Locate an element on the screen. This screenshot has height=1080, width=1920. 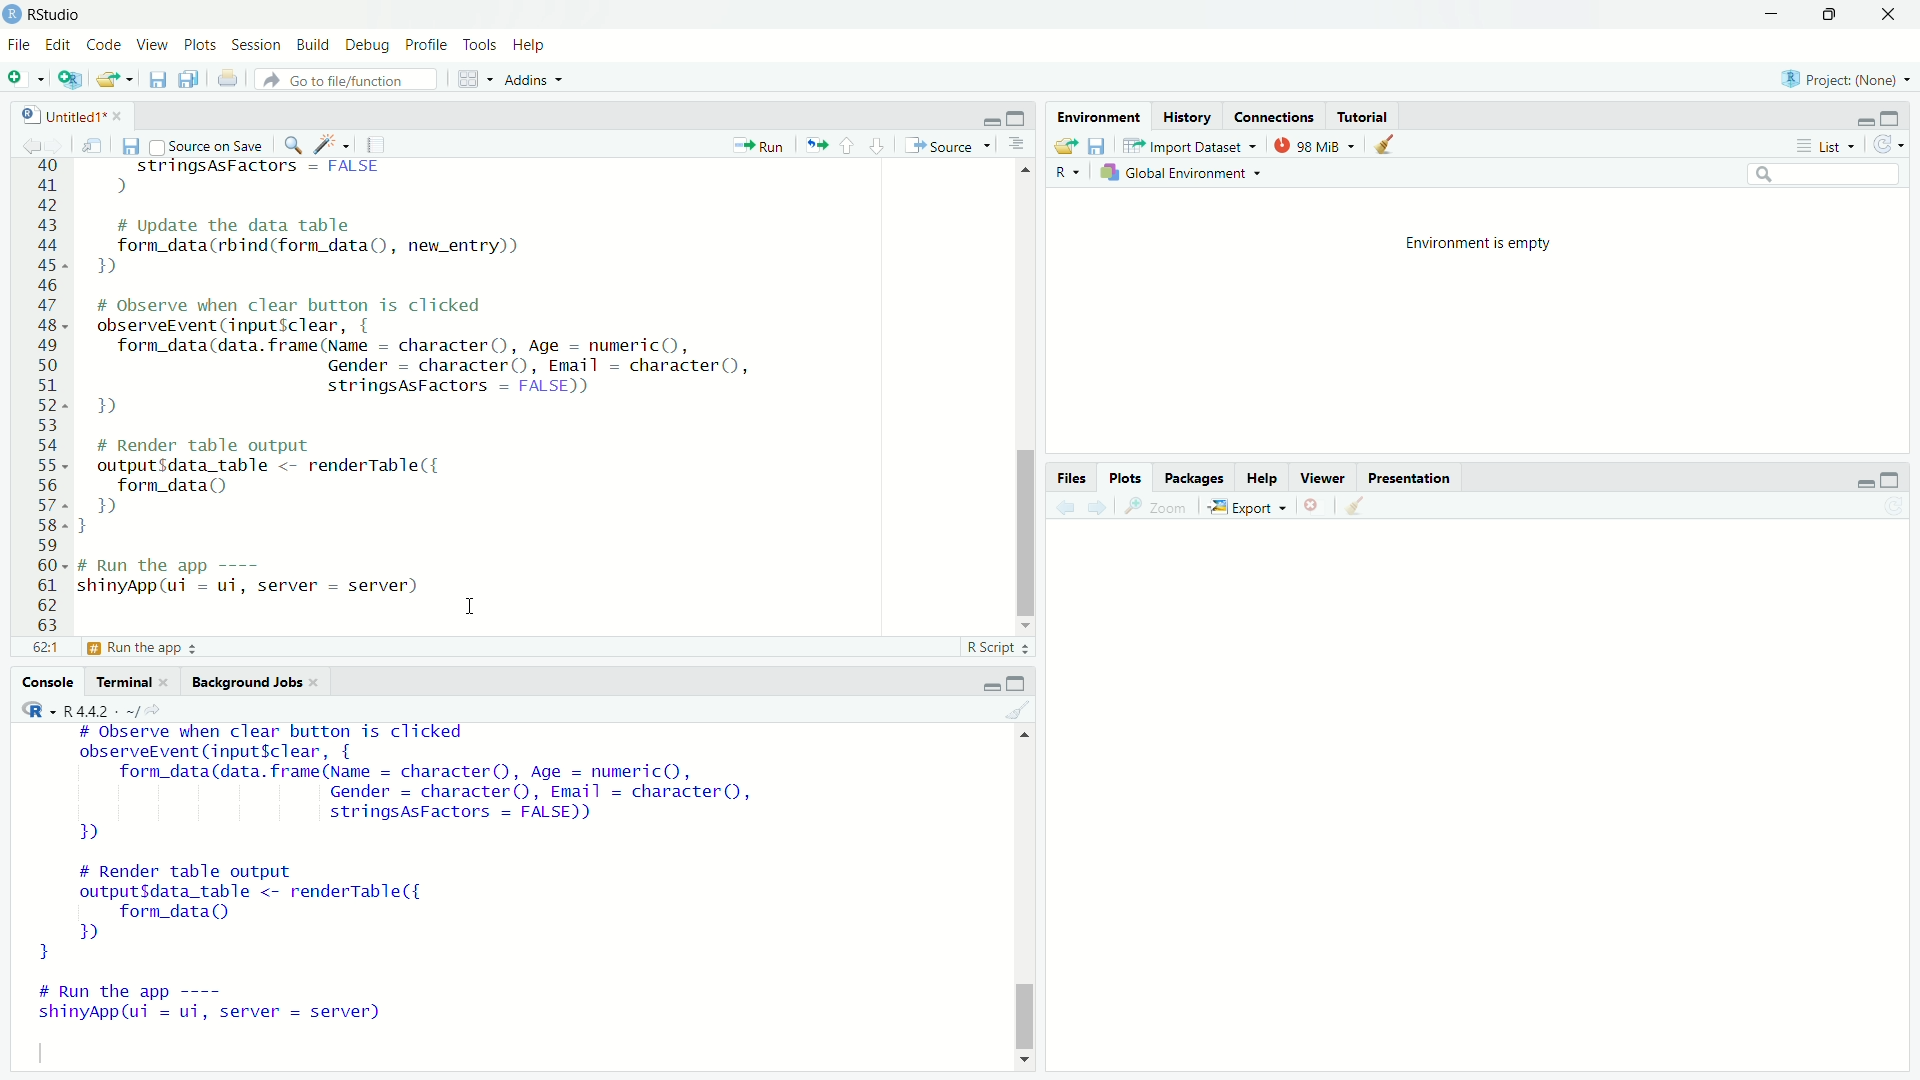
compile report is located at coordinates (380, 144).